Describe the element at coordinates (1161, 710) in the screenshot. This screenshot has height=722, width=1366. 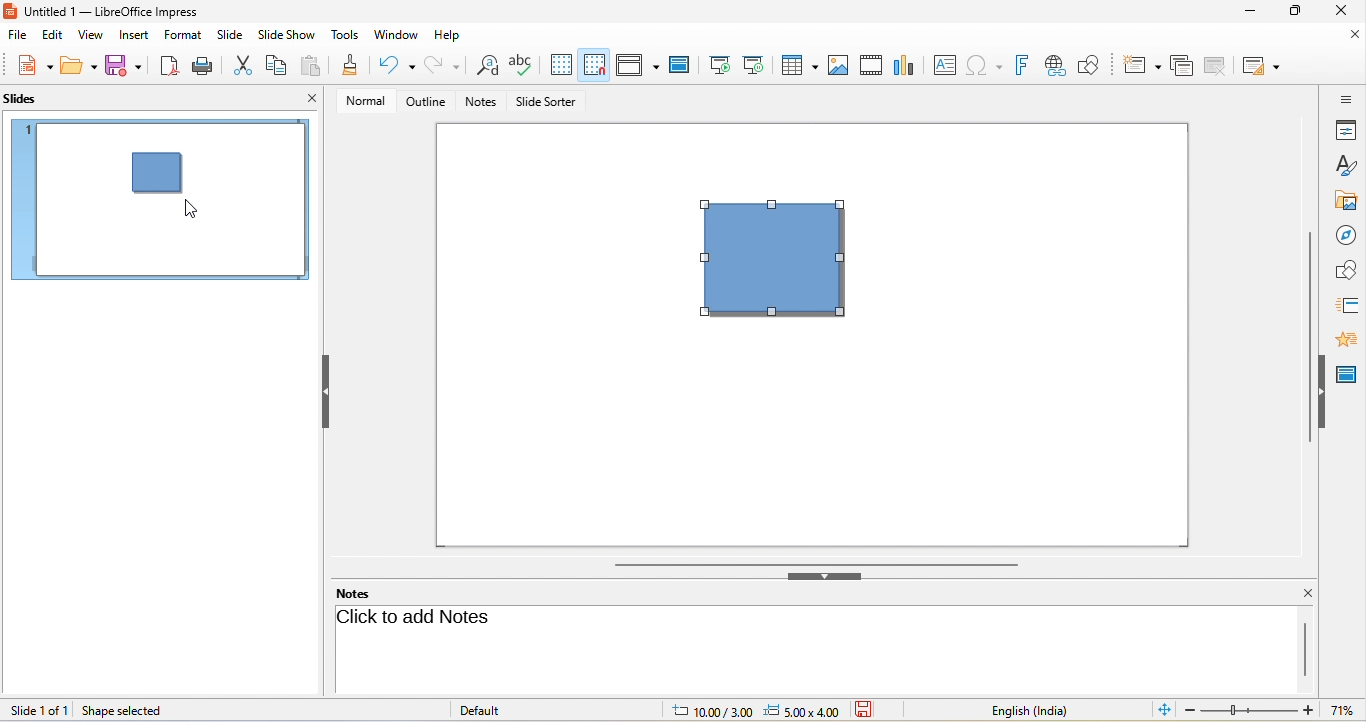
I see `fit slide to current window` at that location.